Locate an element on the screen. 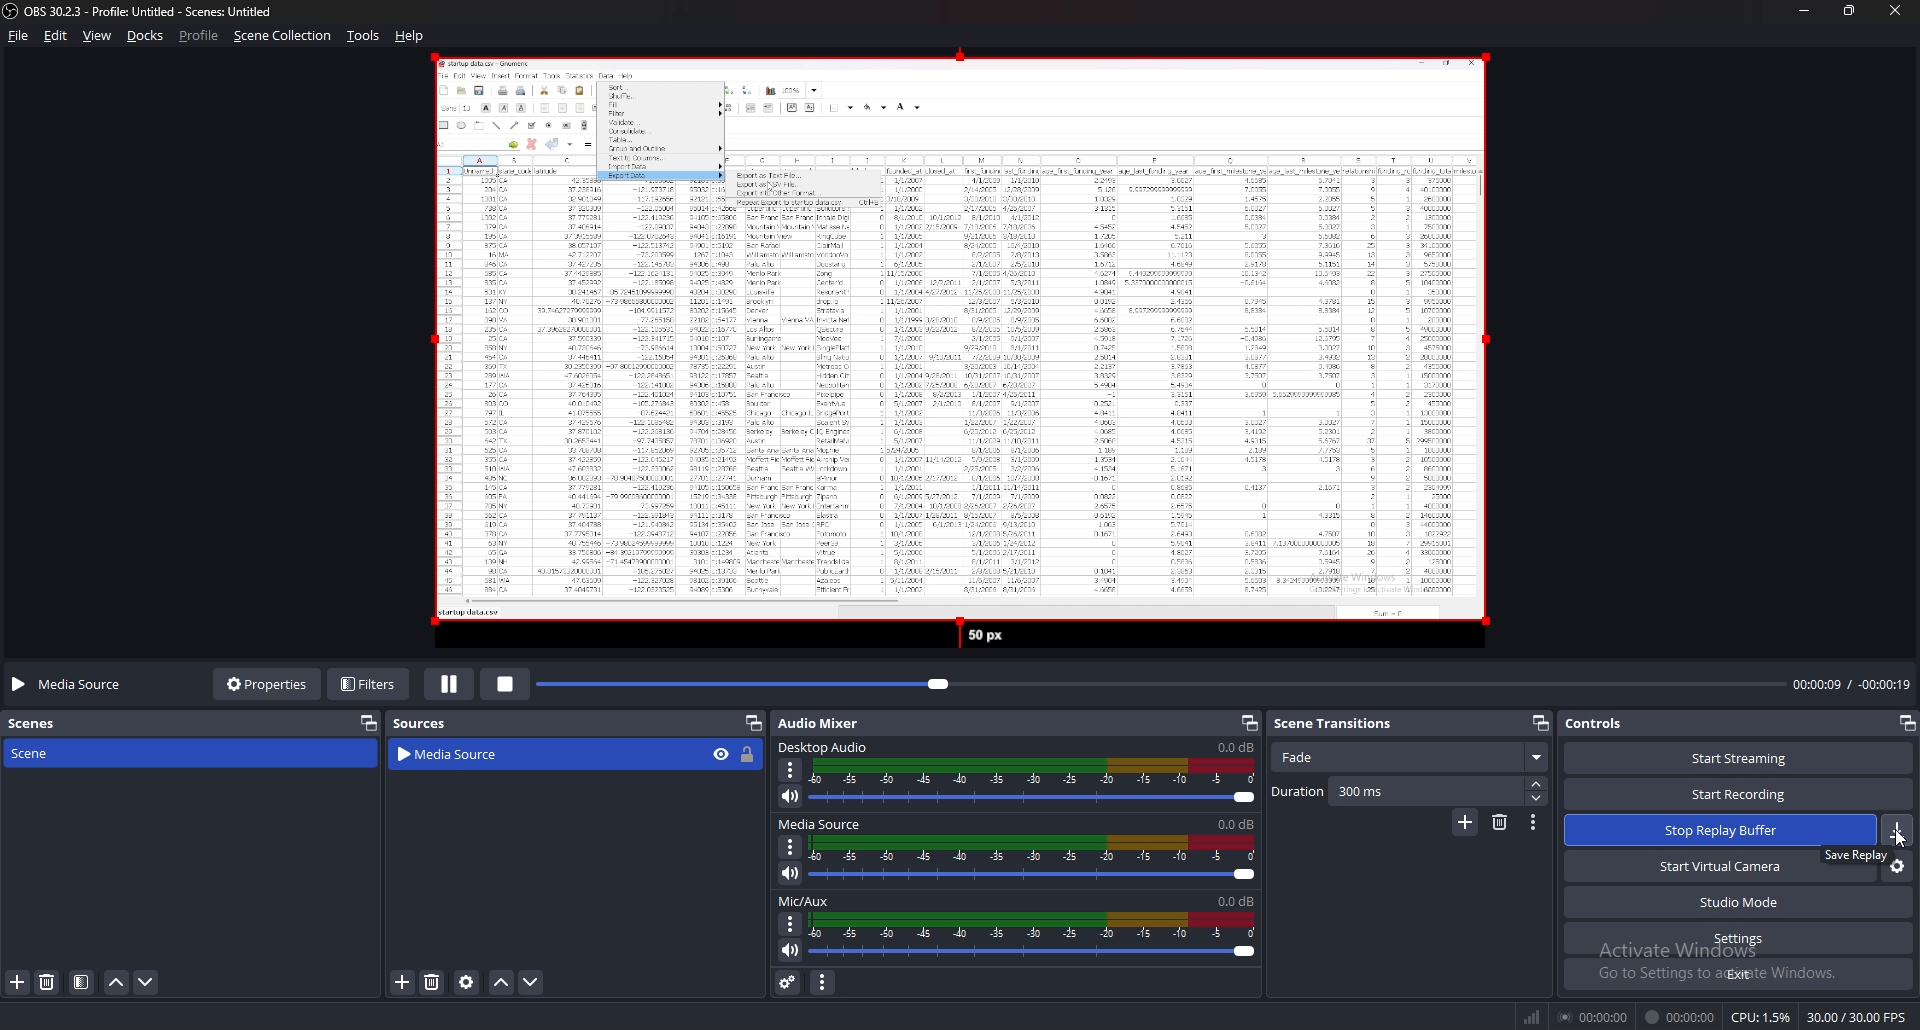 This screenshot has height=1030, width=1920. lock is located at coordinates (749, 756).